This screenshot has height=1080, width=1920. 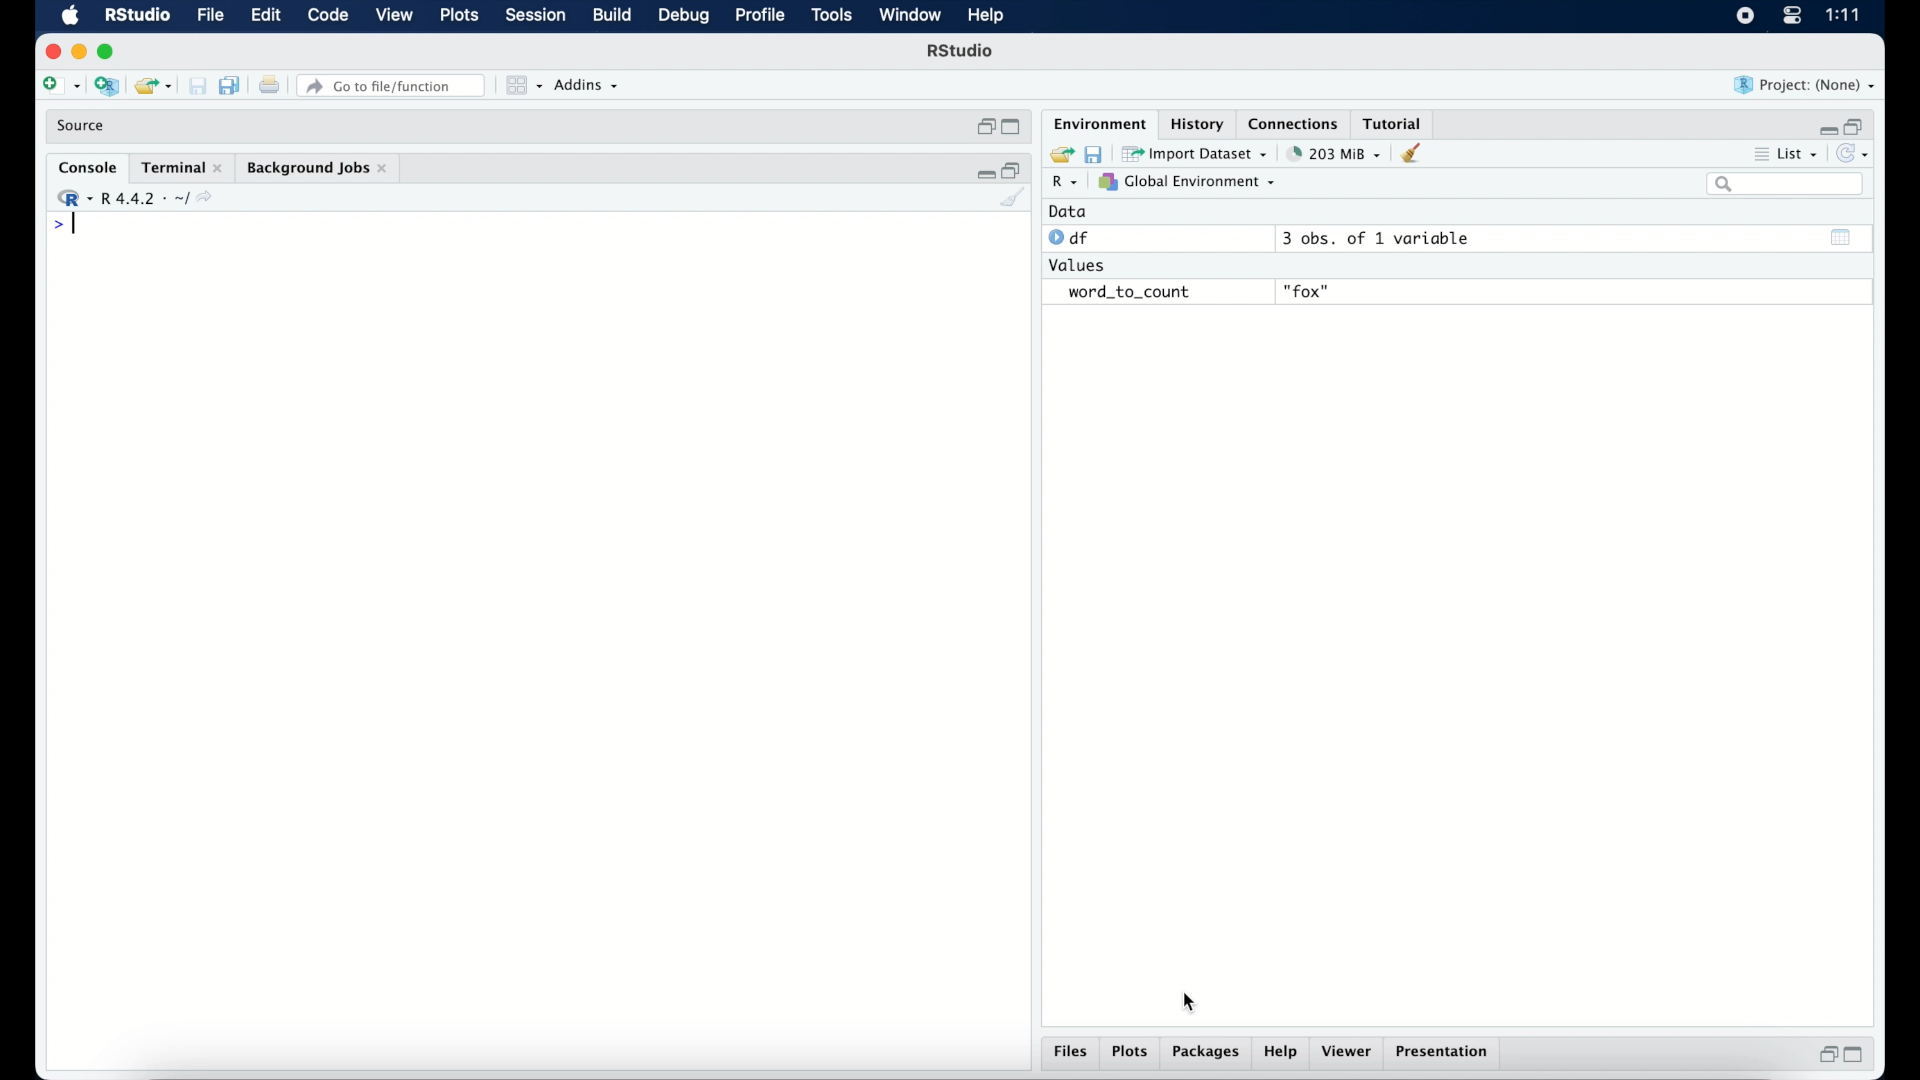 I want to click on clear console, so click(x=1014, y=199).